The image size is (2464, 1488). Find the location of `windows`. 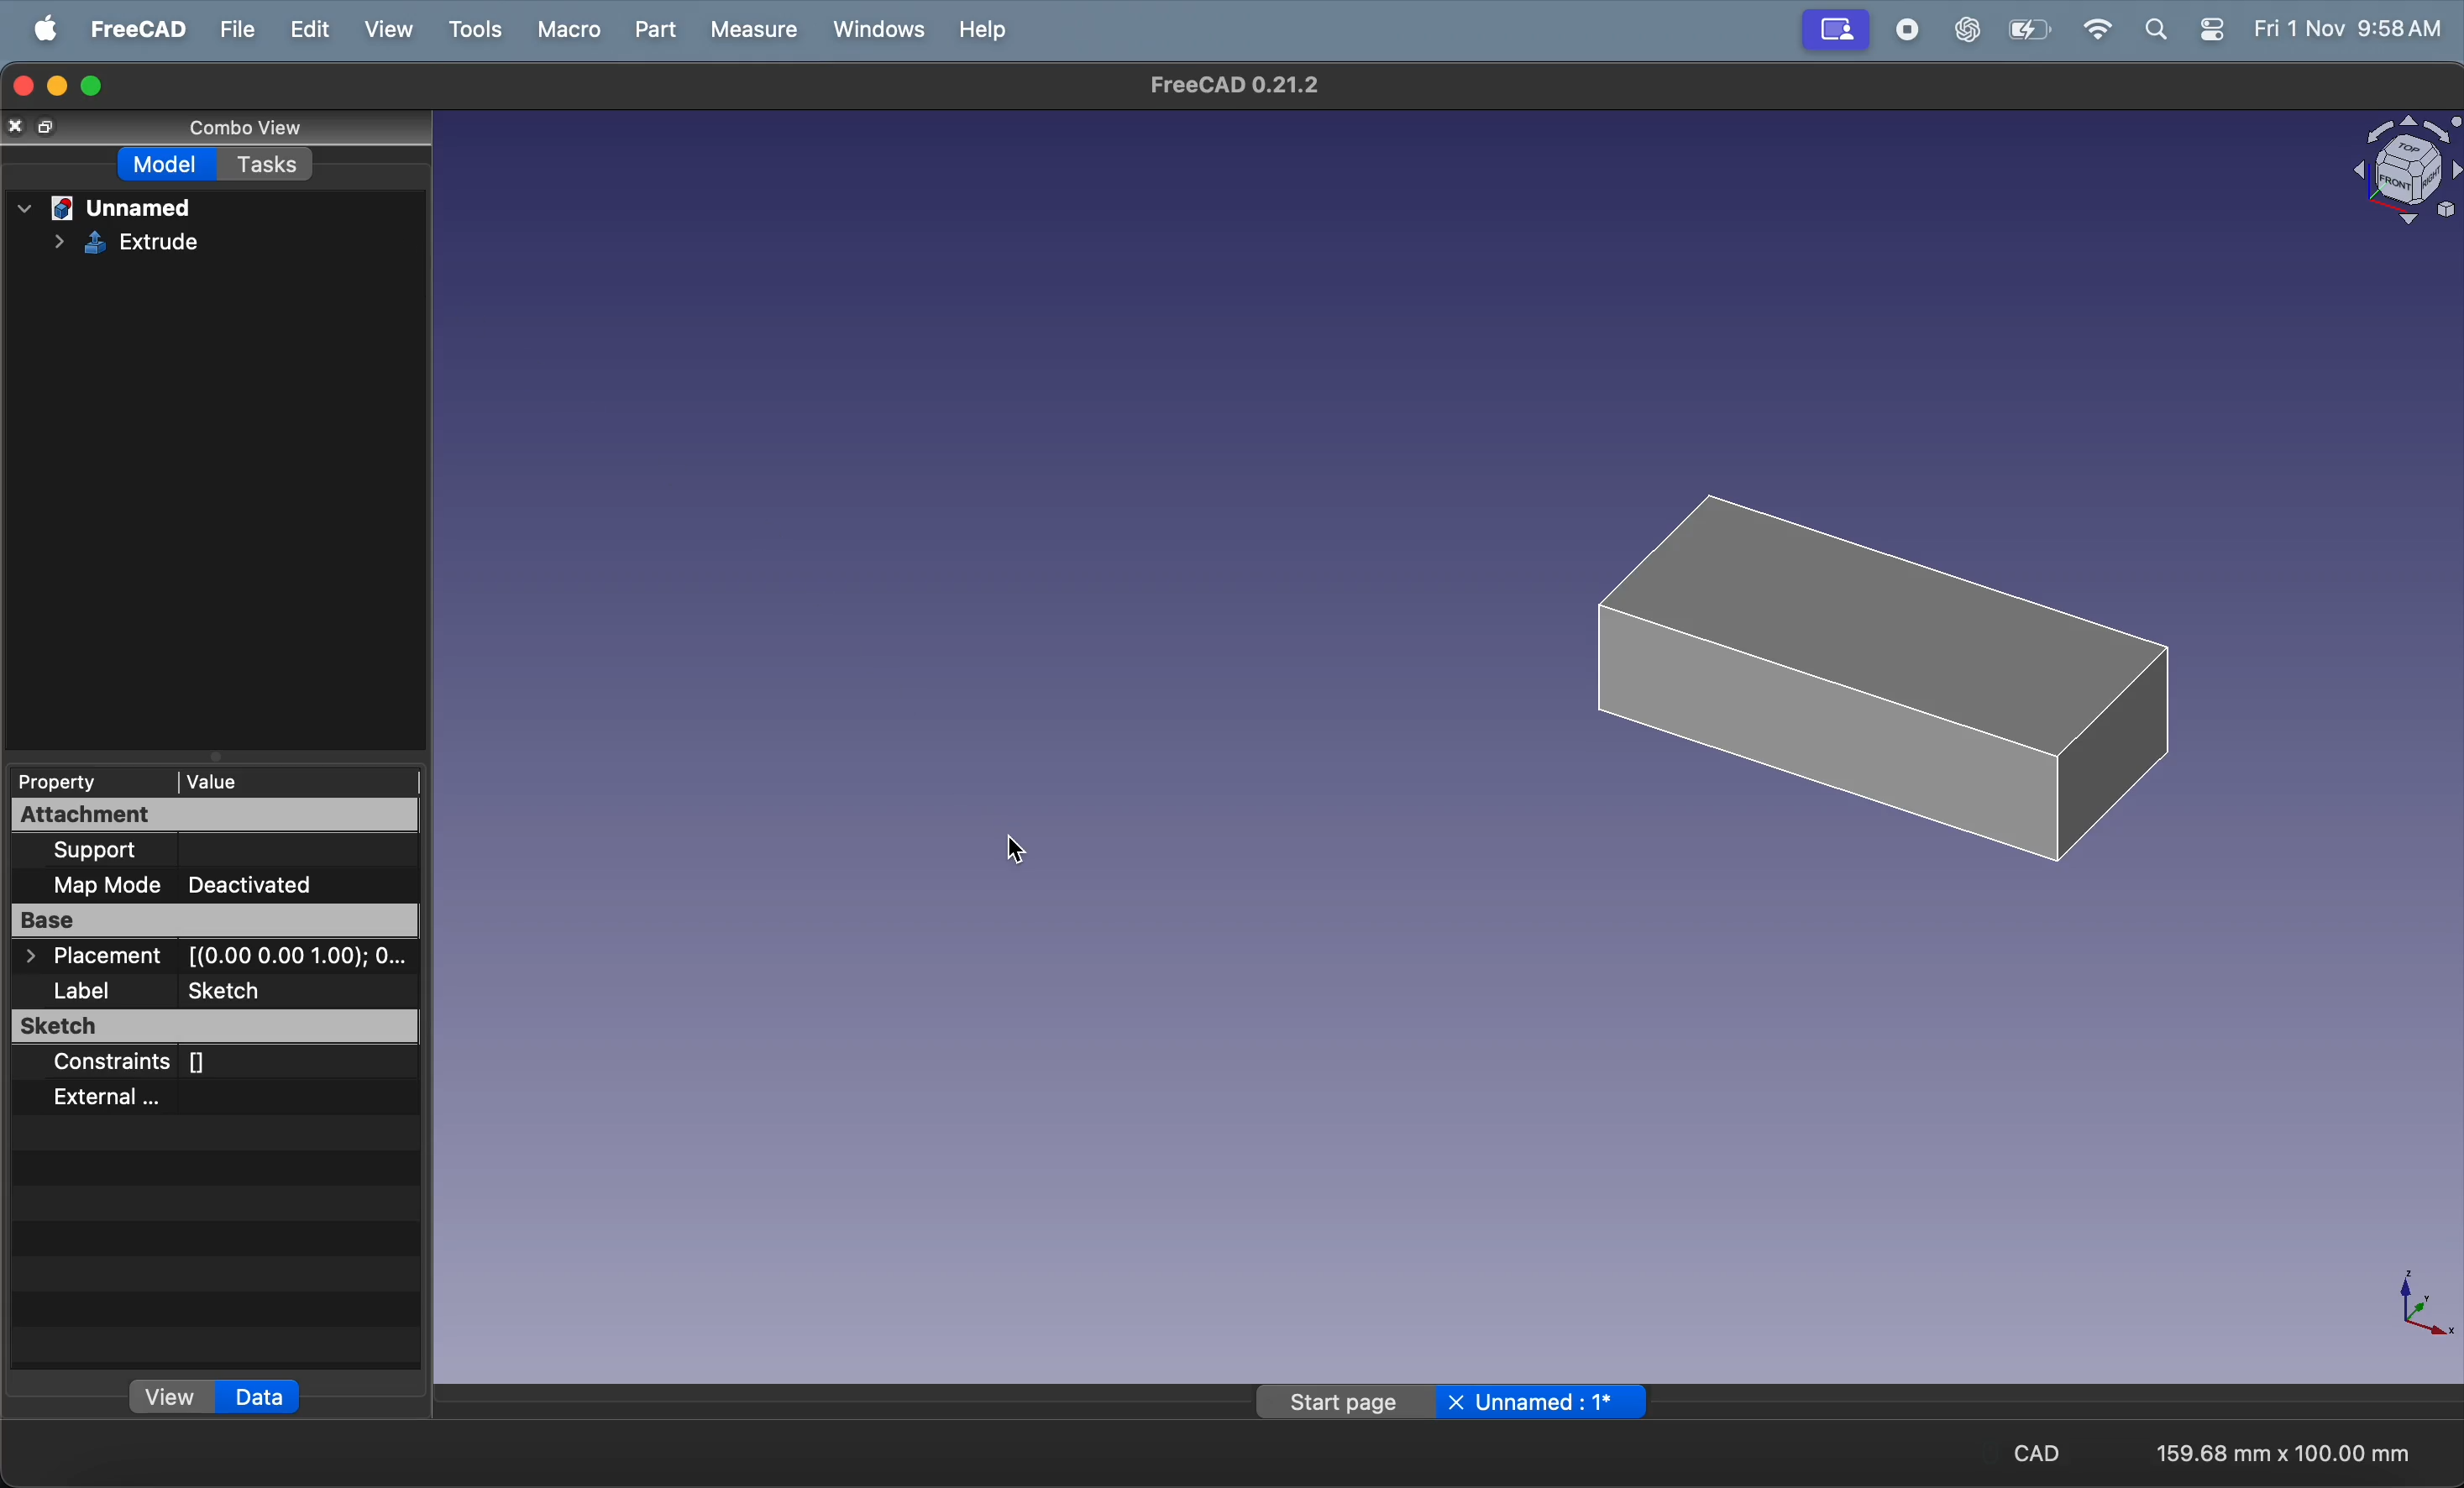

windows is located at coordinates (871, 31).